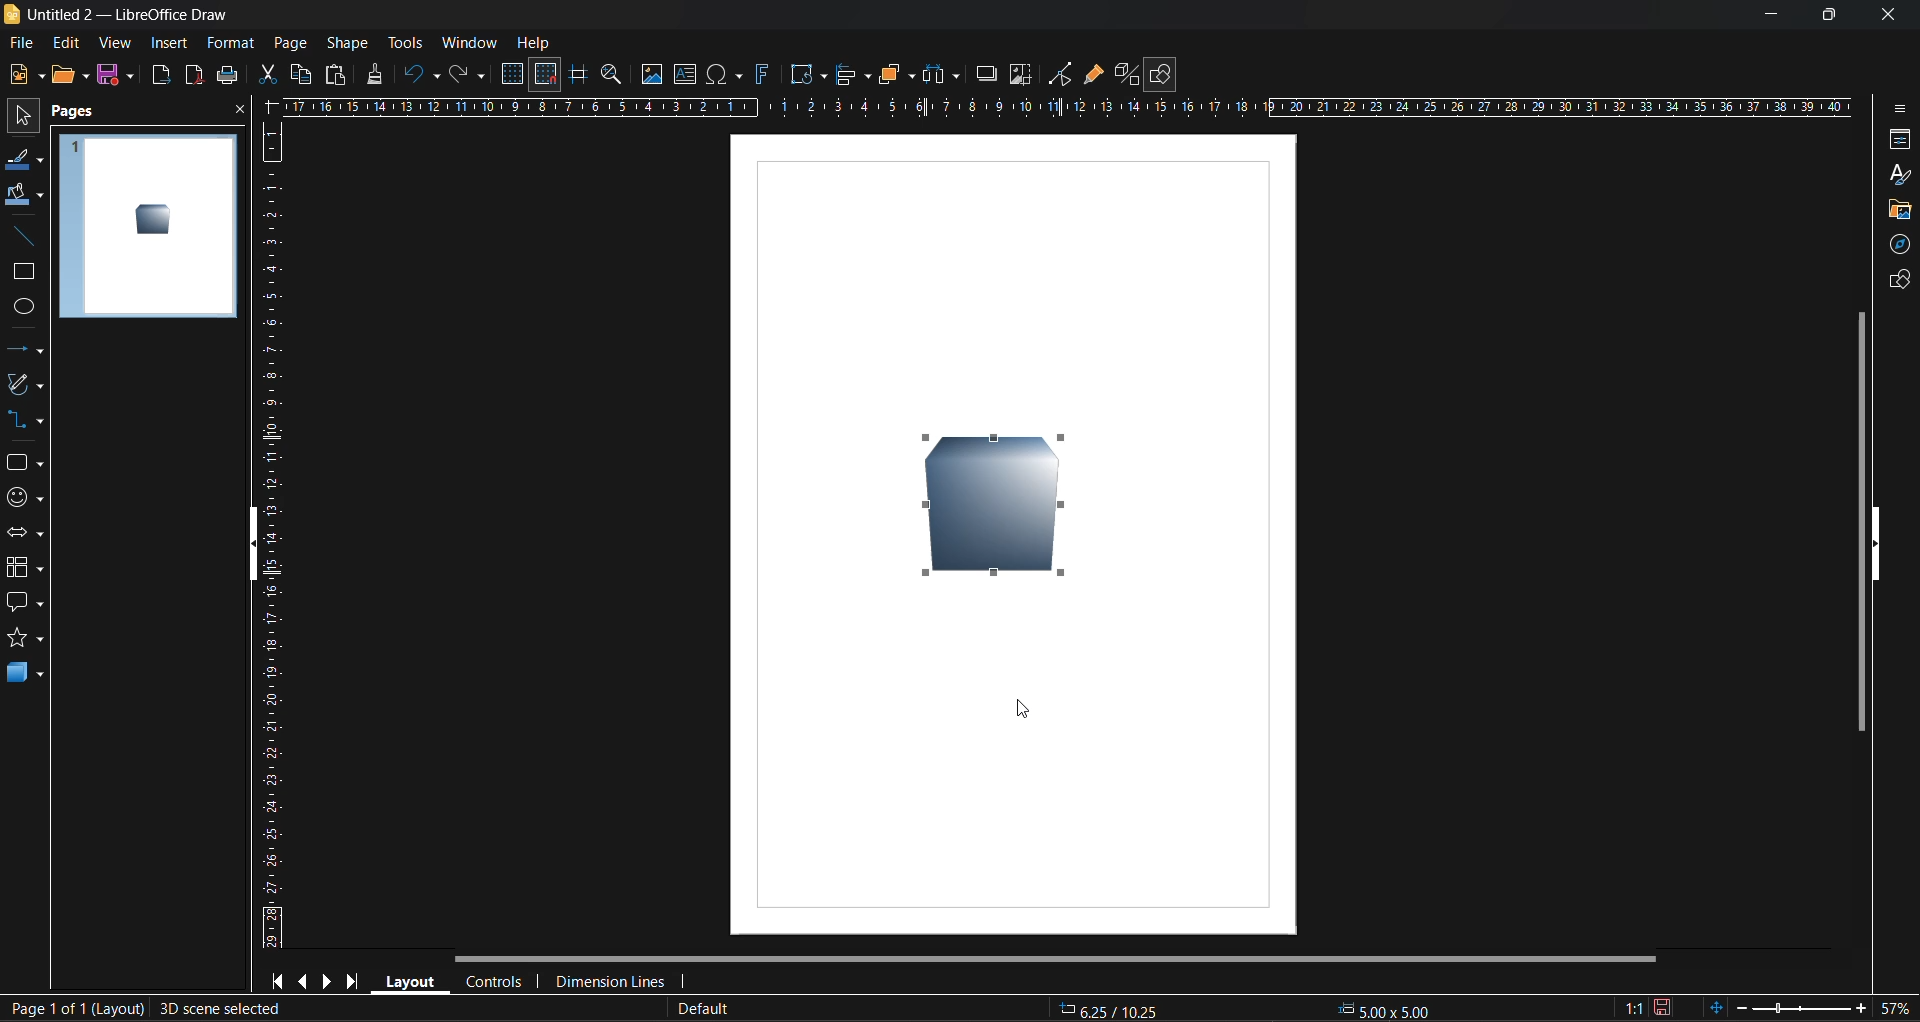 The height and width of the screenshot is (1022, 1920). What do you see at coordinates (1125, 74) in the screenshot?
I see `toggle extrusion` at bounding box center [1125, 74].